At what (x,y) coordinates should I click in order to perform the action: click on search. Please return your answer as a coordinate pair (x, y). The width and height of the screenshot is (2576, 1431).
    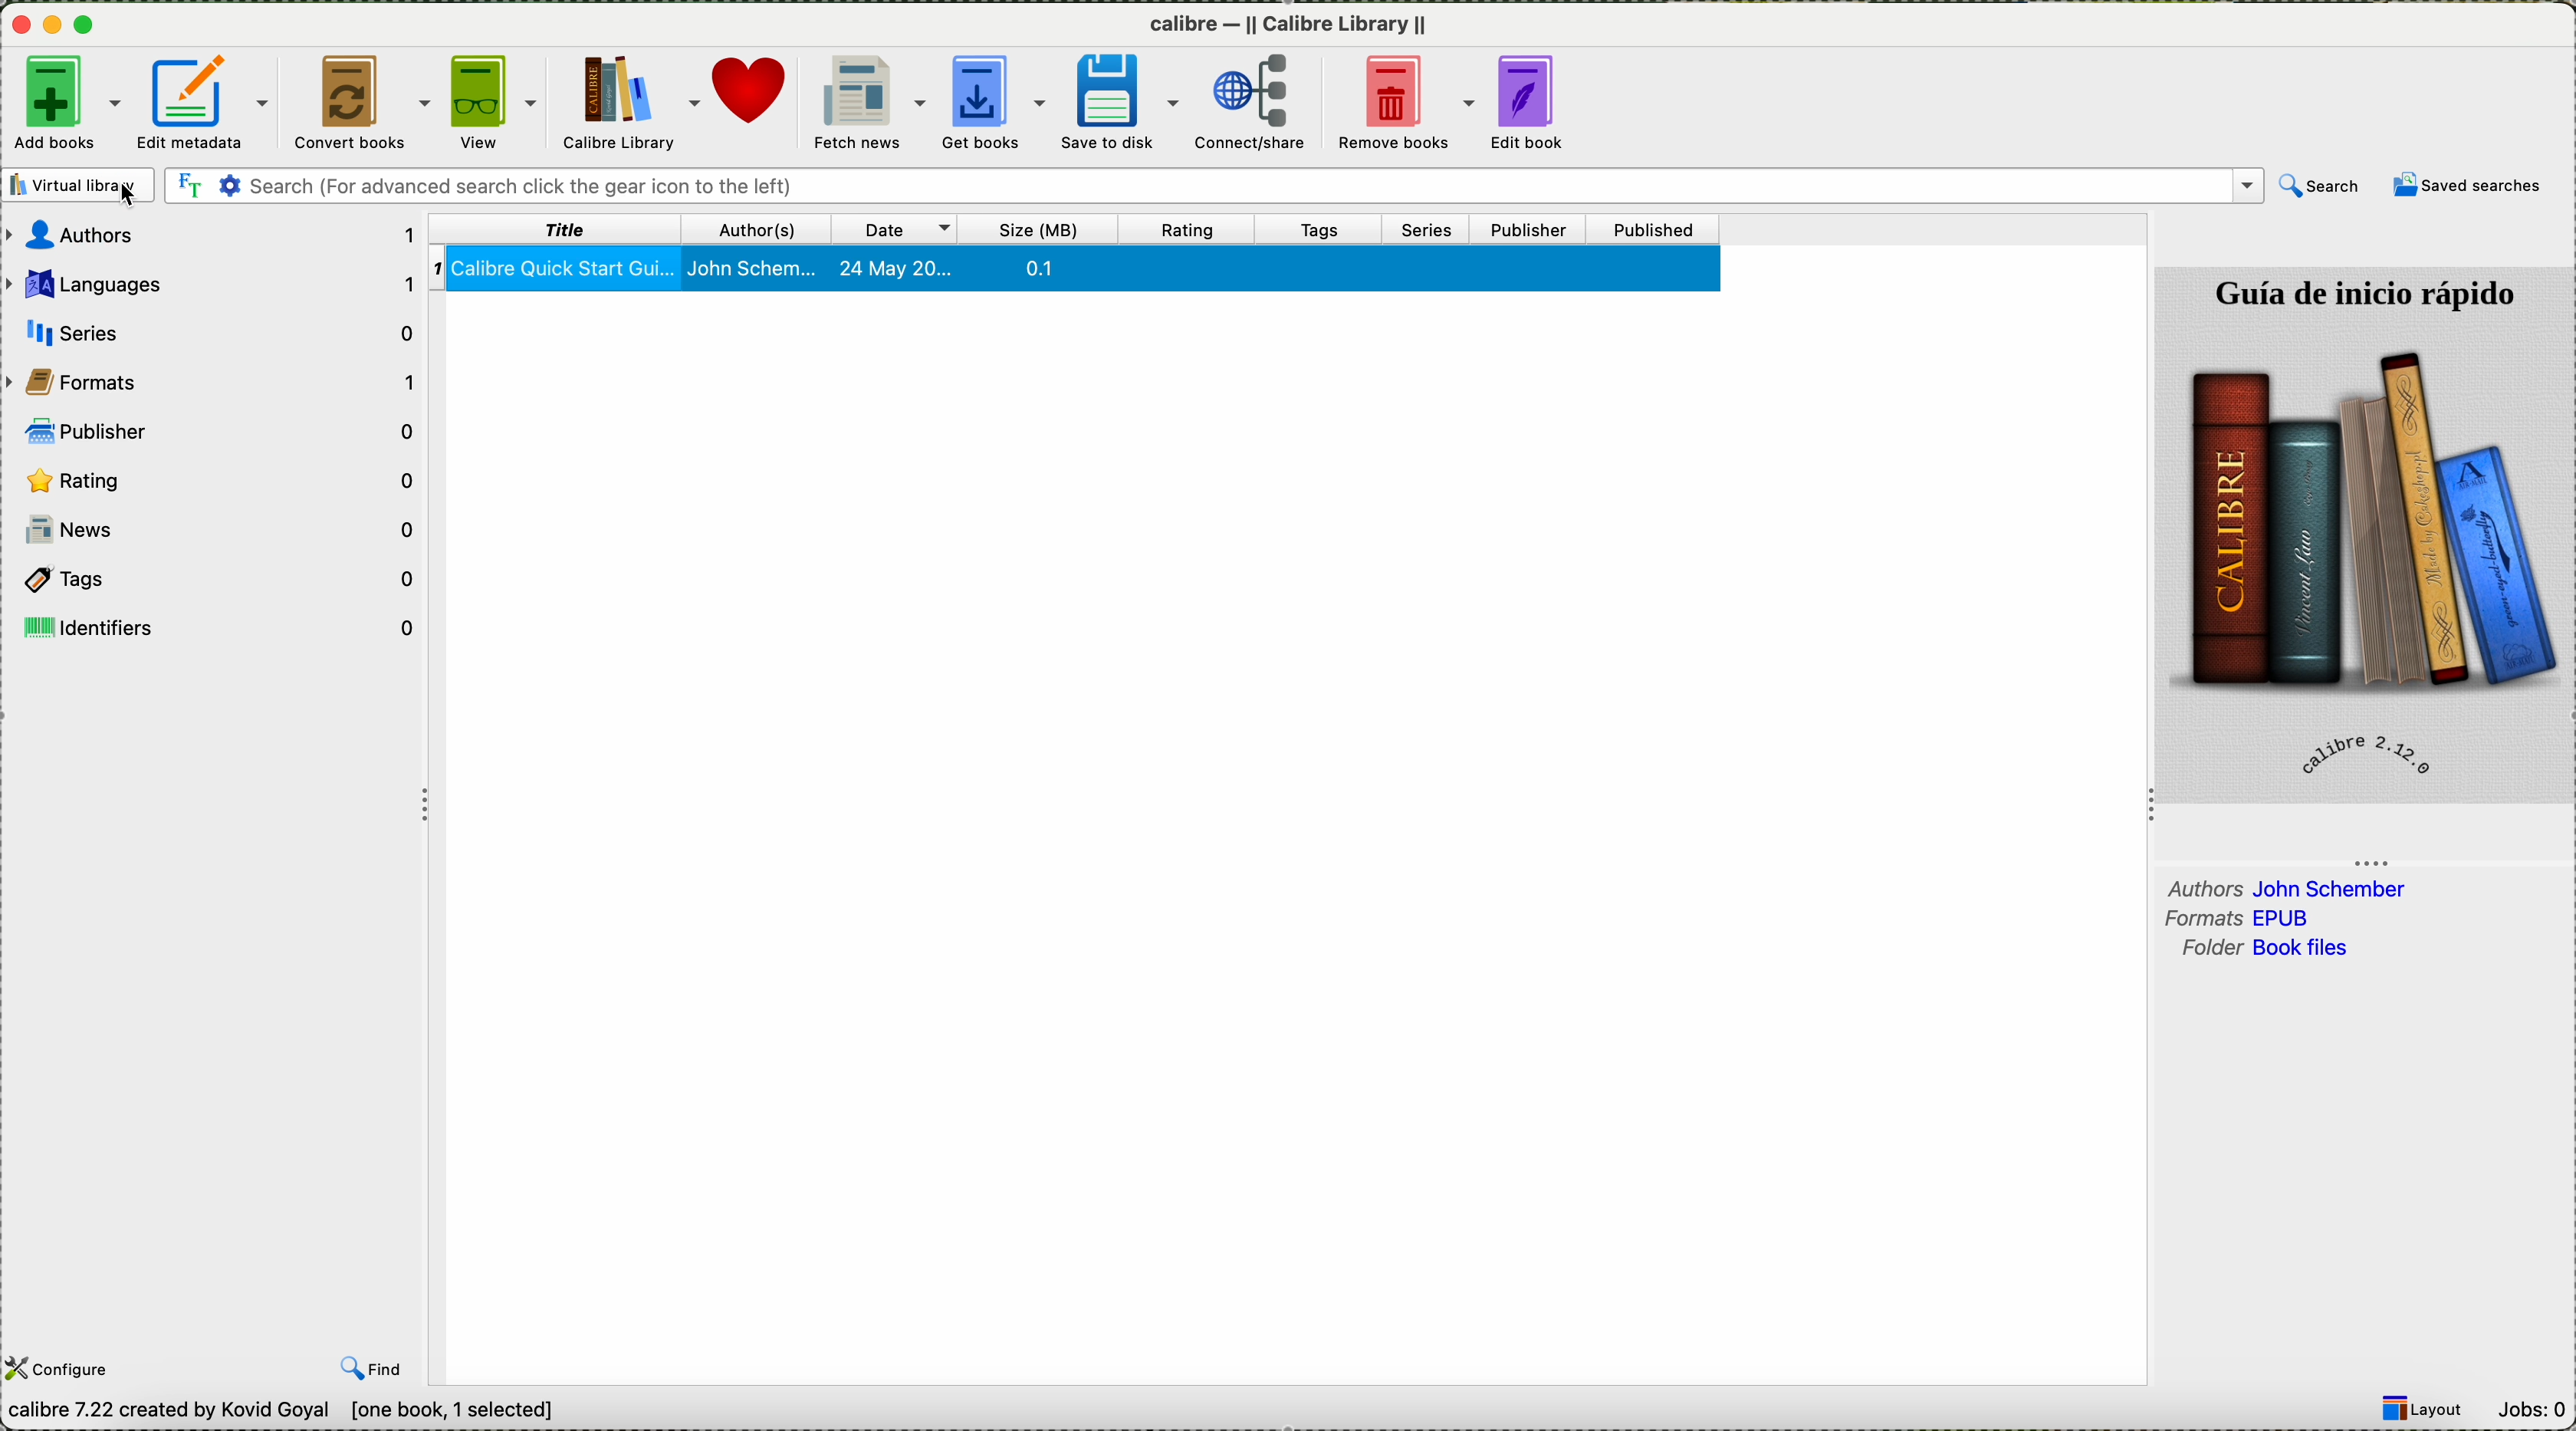
    Looking at the image, I should click on (2318, 186).